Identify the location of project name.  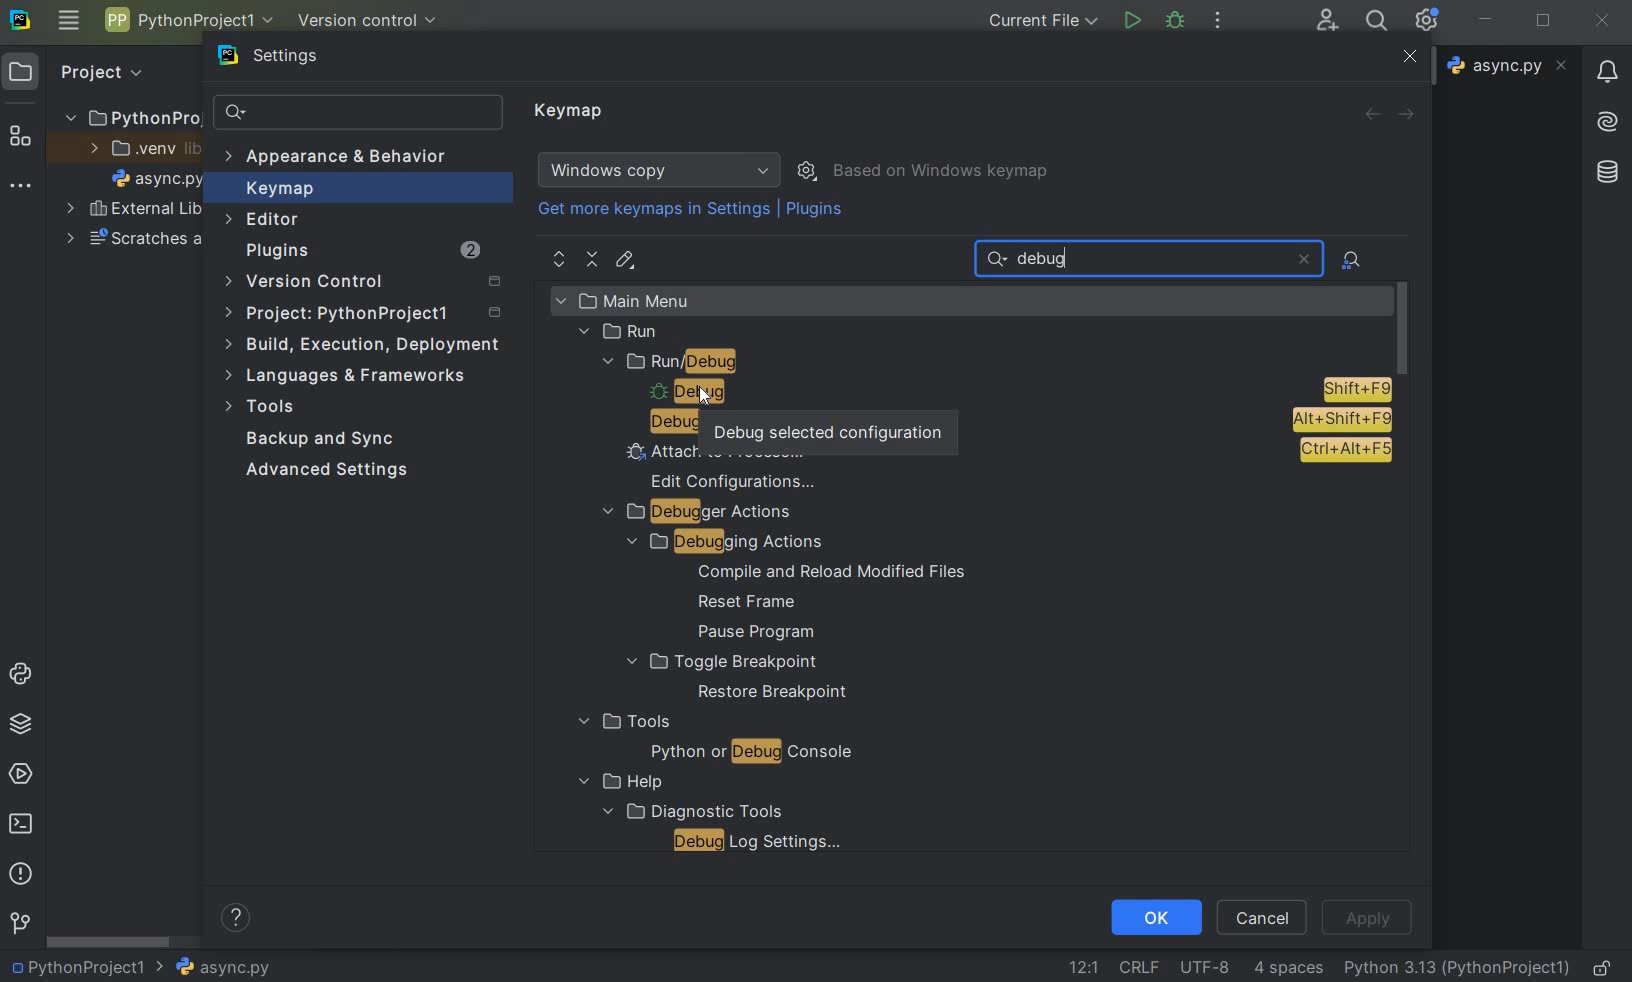
(187, 20).